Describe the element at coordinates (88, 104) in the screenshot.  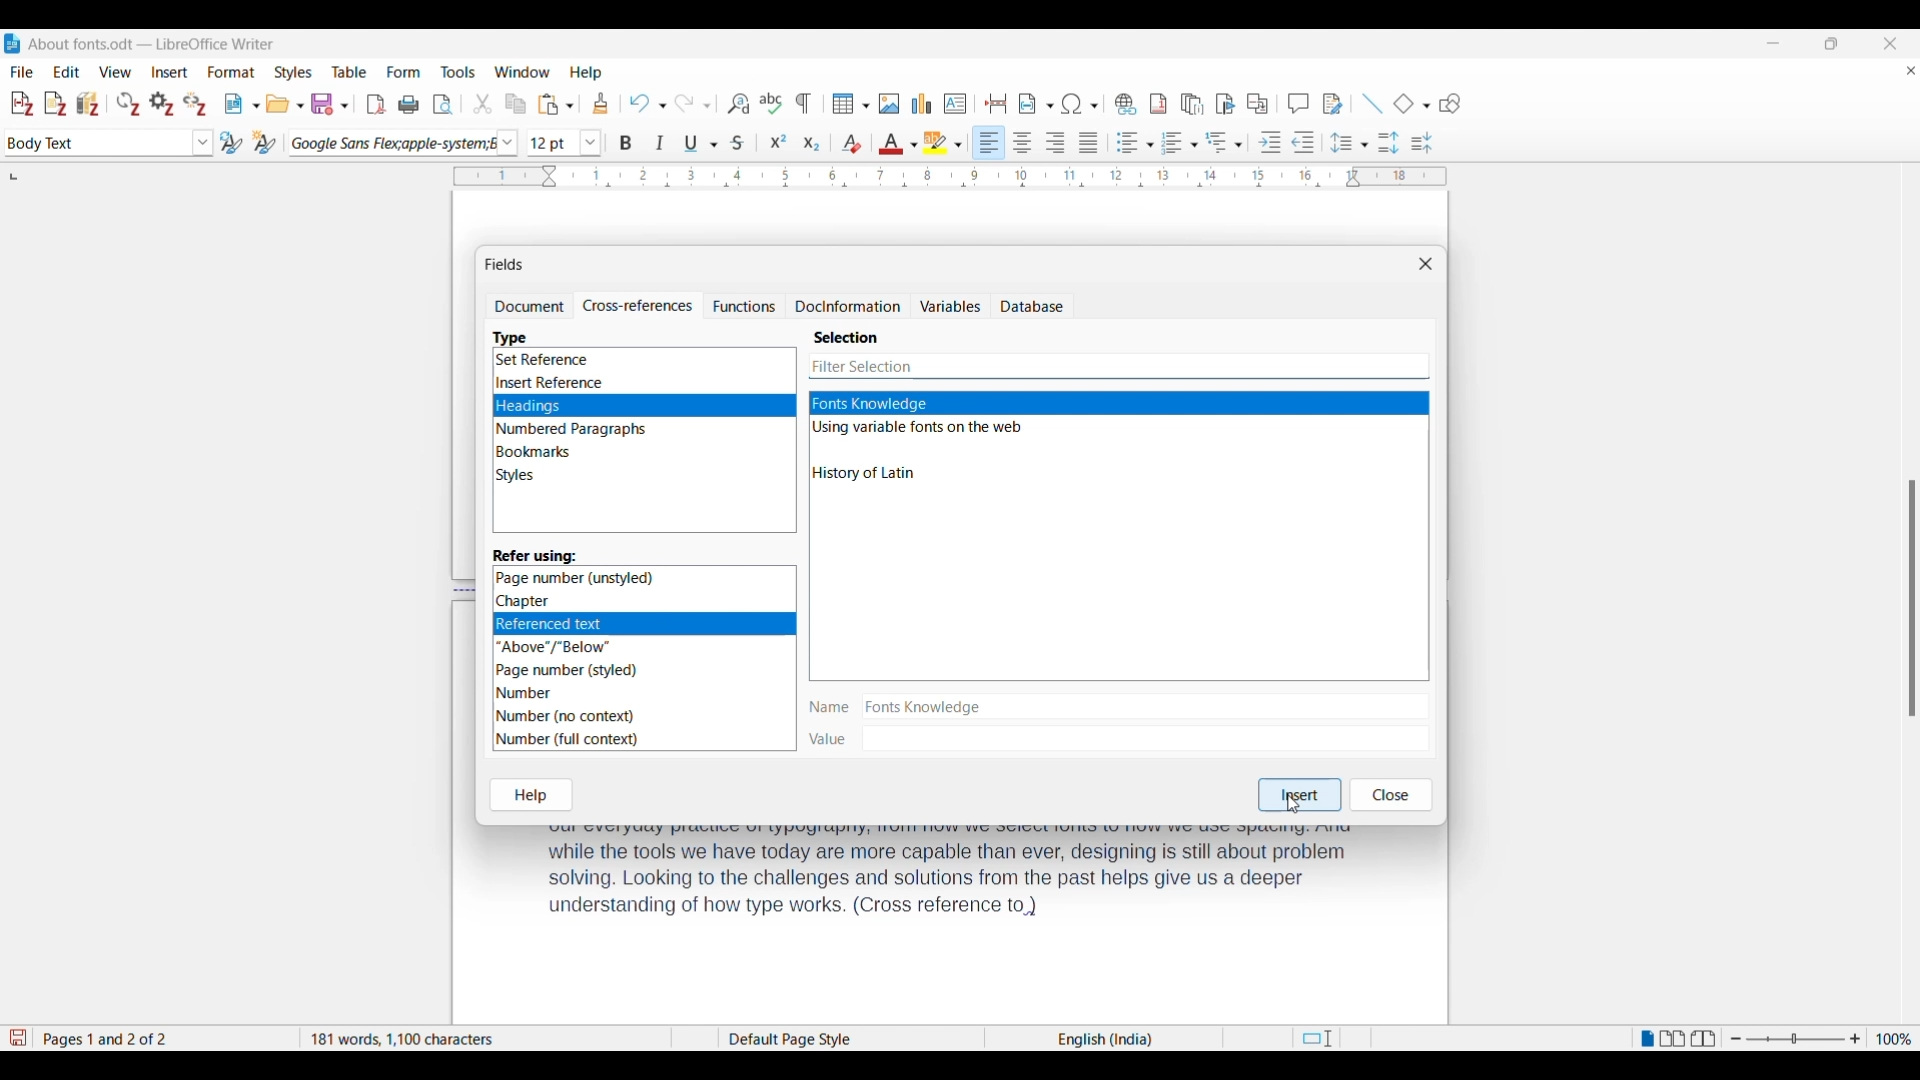
I see `Add/Edit bibliography` at that location.